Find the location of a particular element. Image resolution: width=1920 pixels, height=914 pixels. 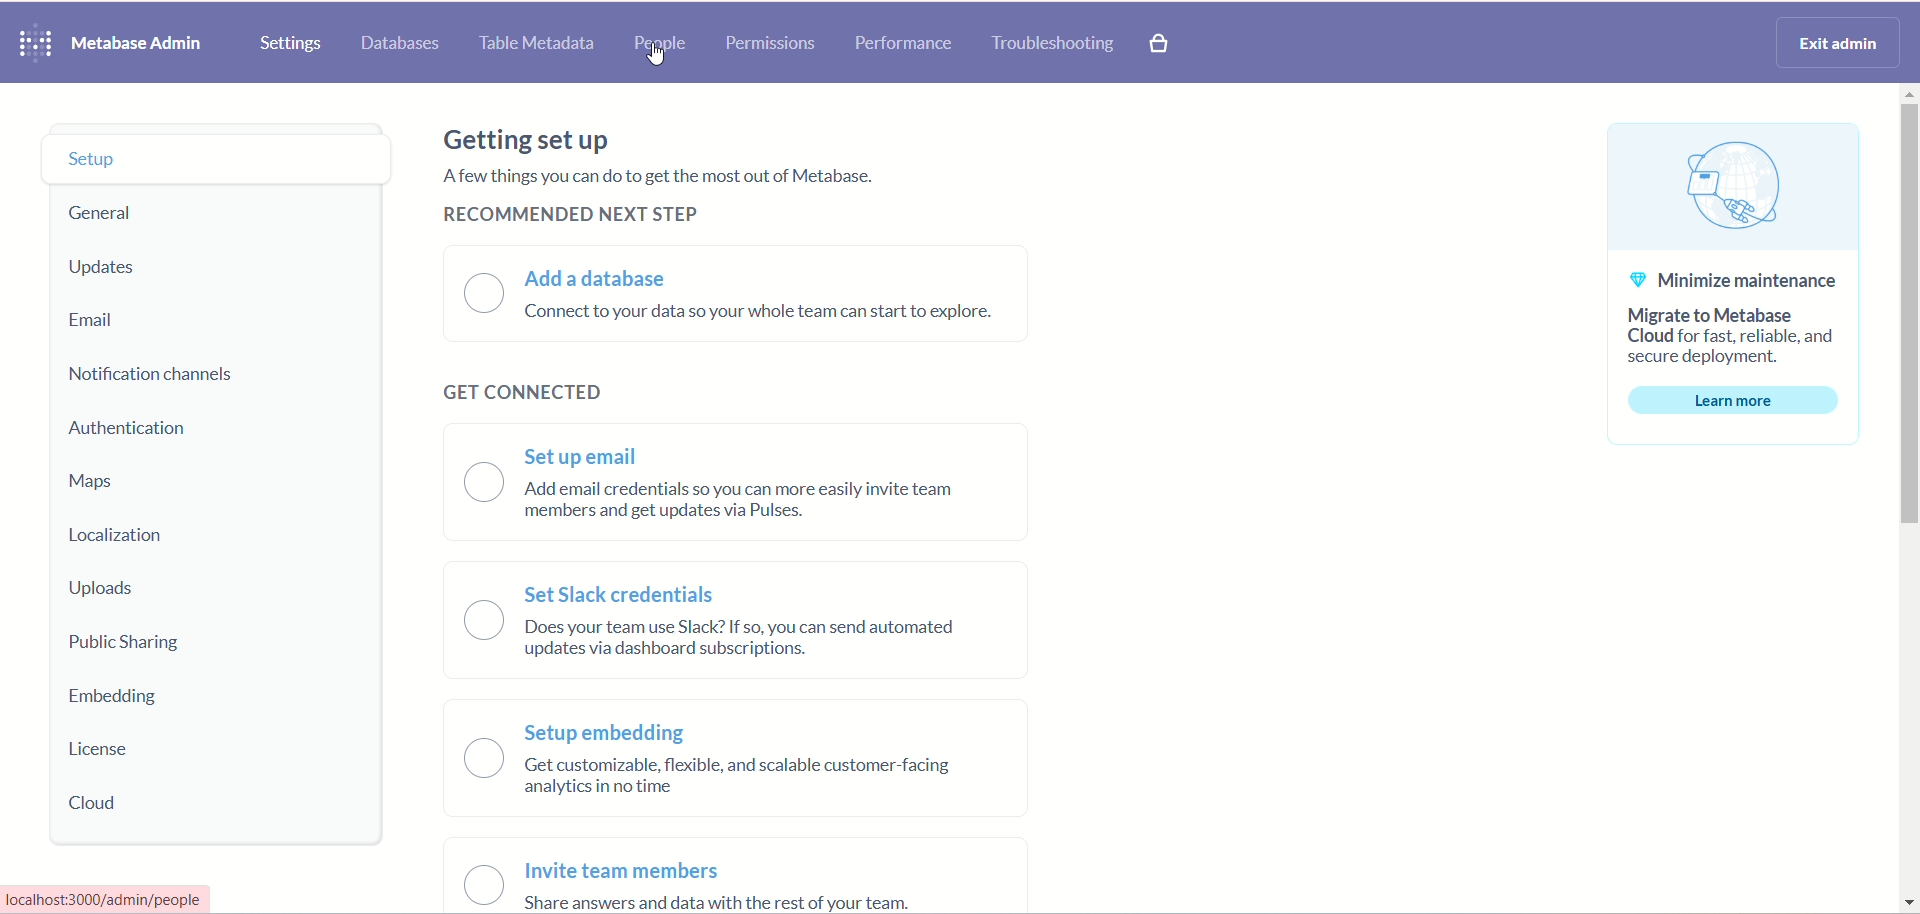

authentication is located at coordinates (136, 430).